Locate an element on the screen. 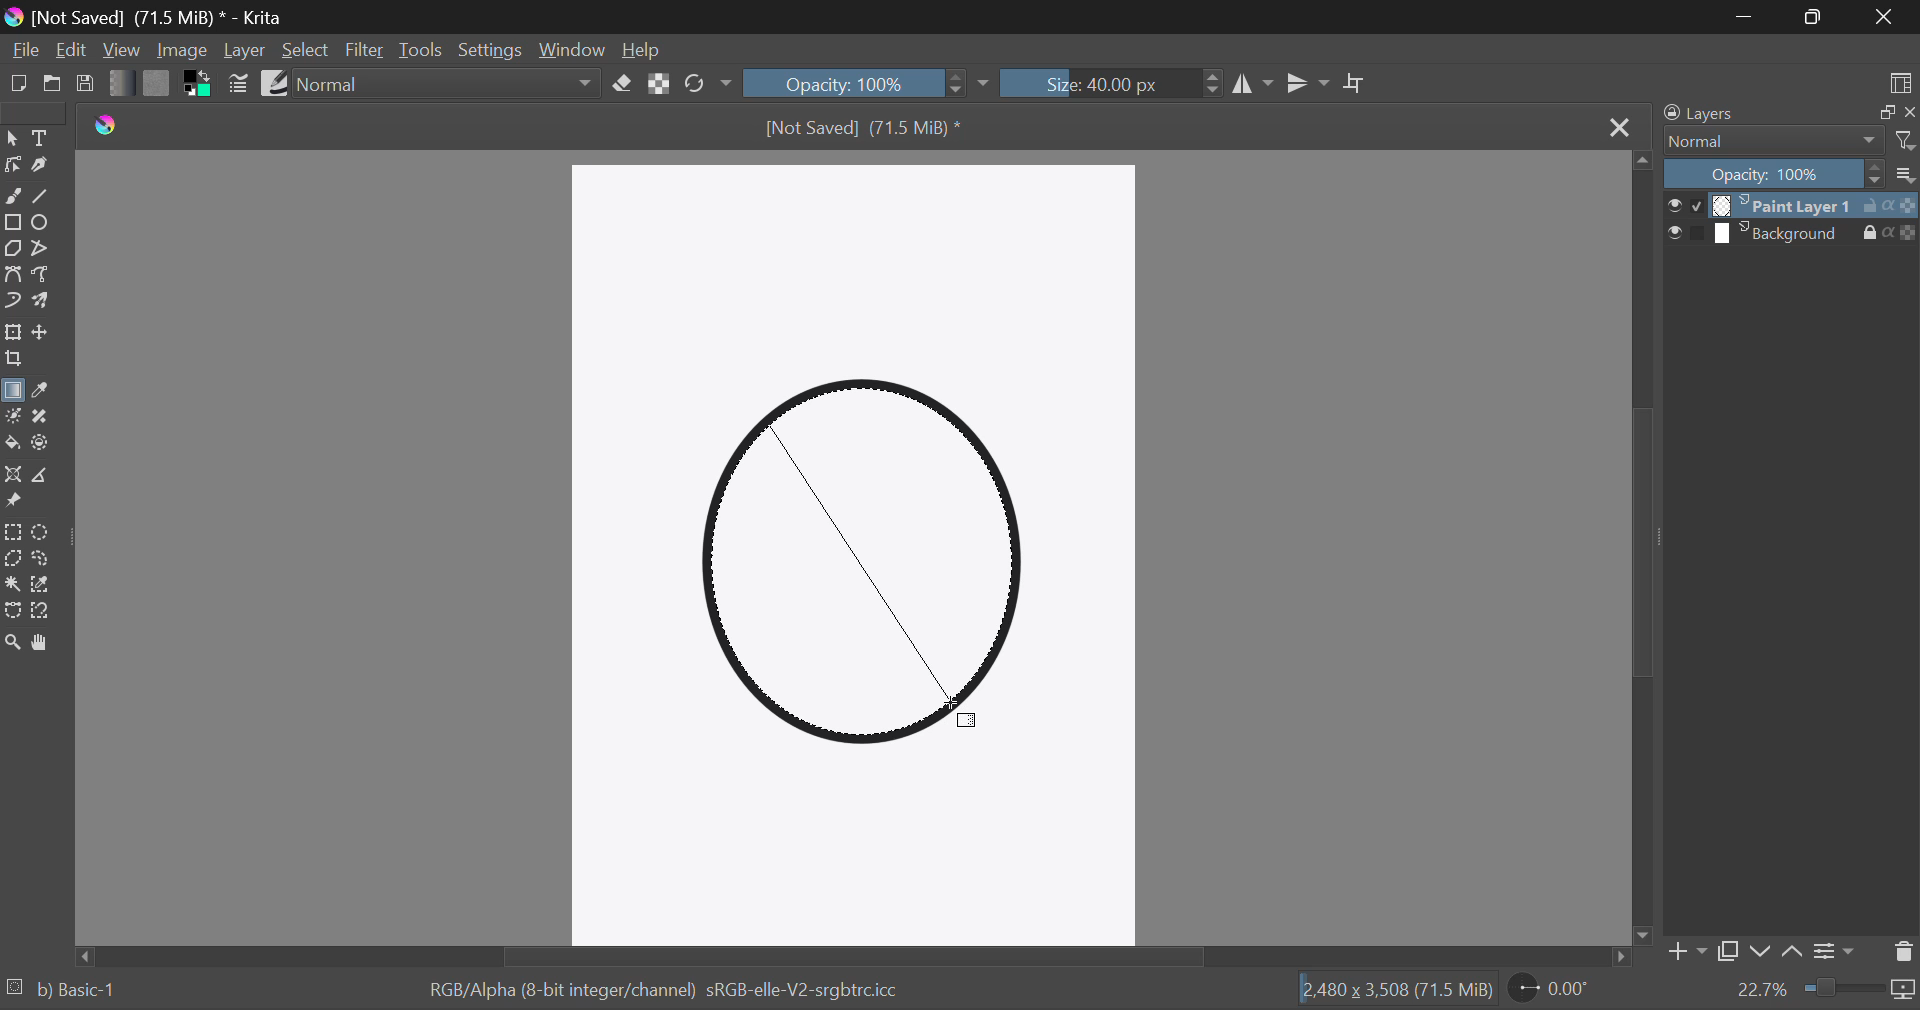  Elipses is located at coordinates (46, 224).